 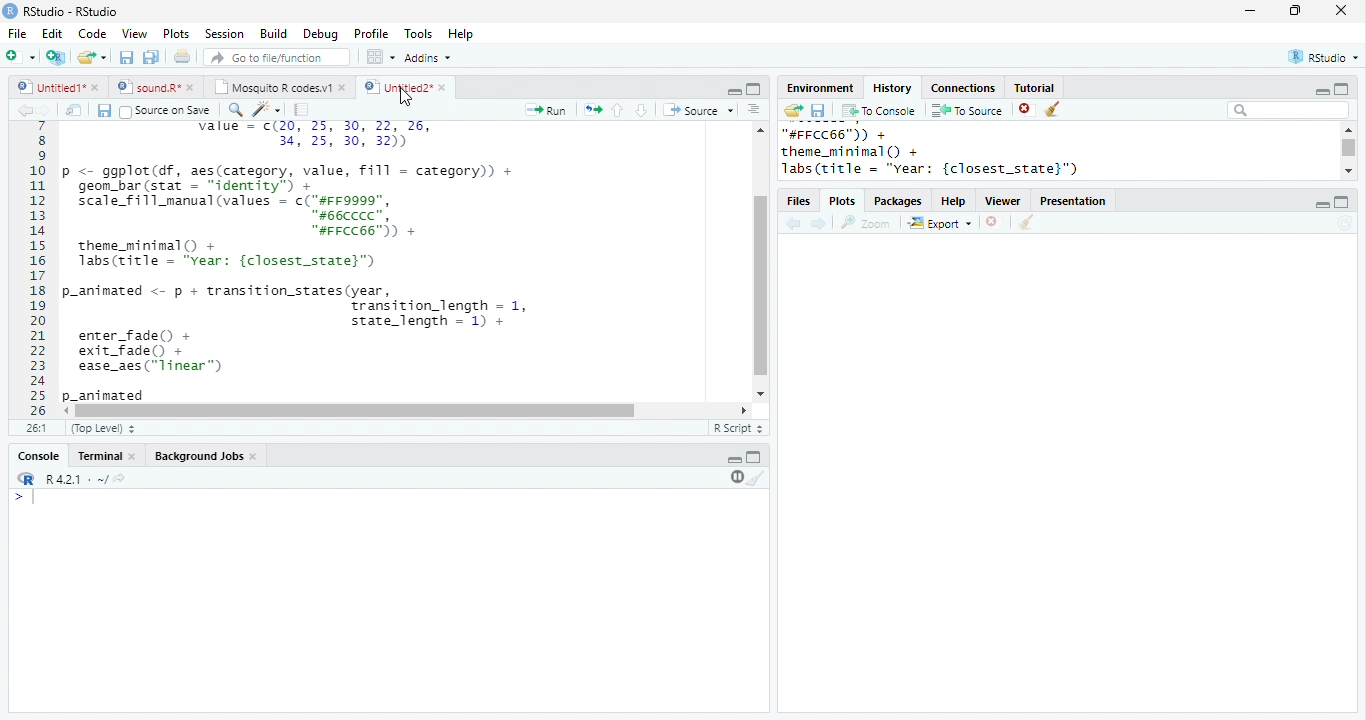 I want to click on clear, so click(x=1052, y=109).